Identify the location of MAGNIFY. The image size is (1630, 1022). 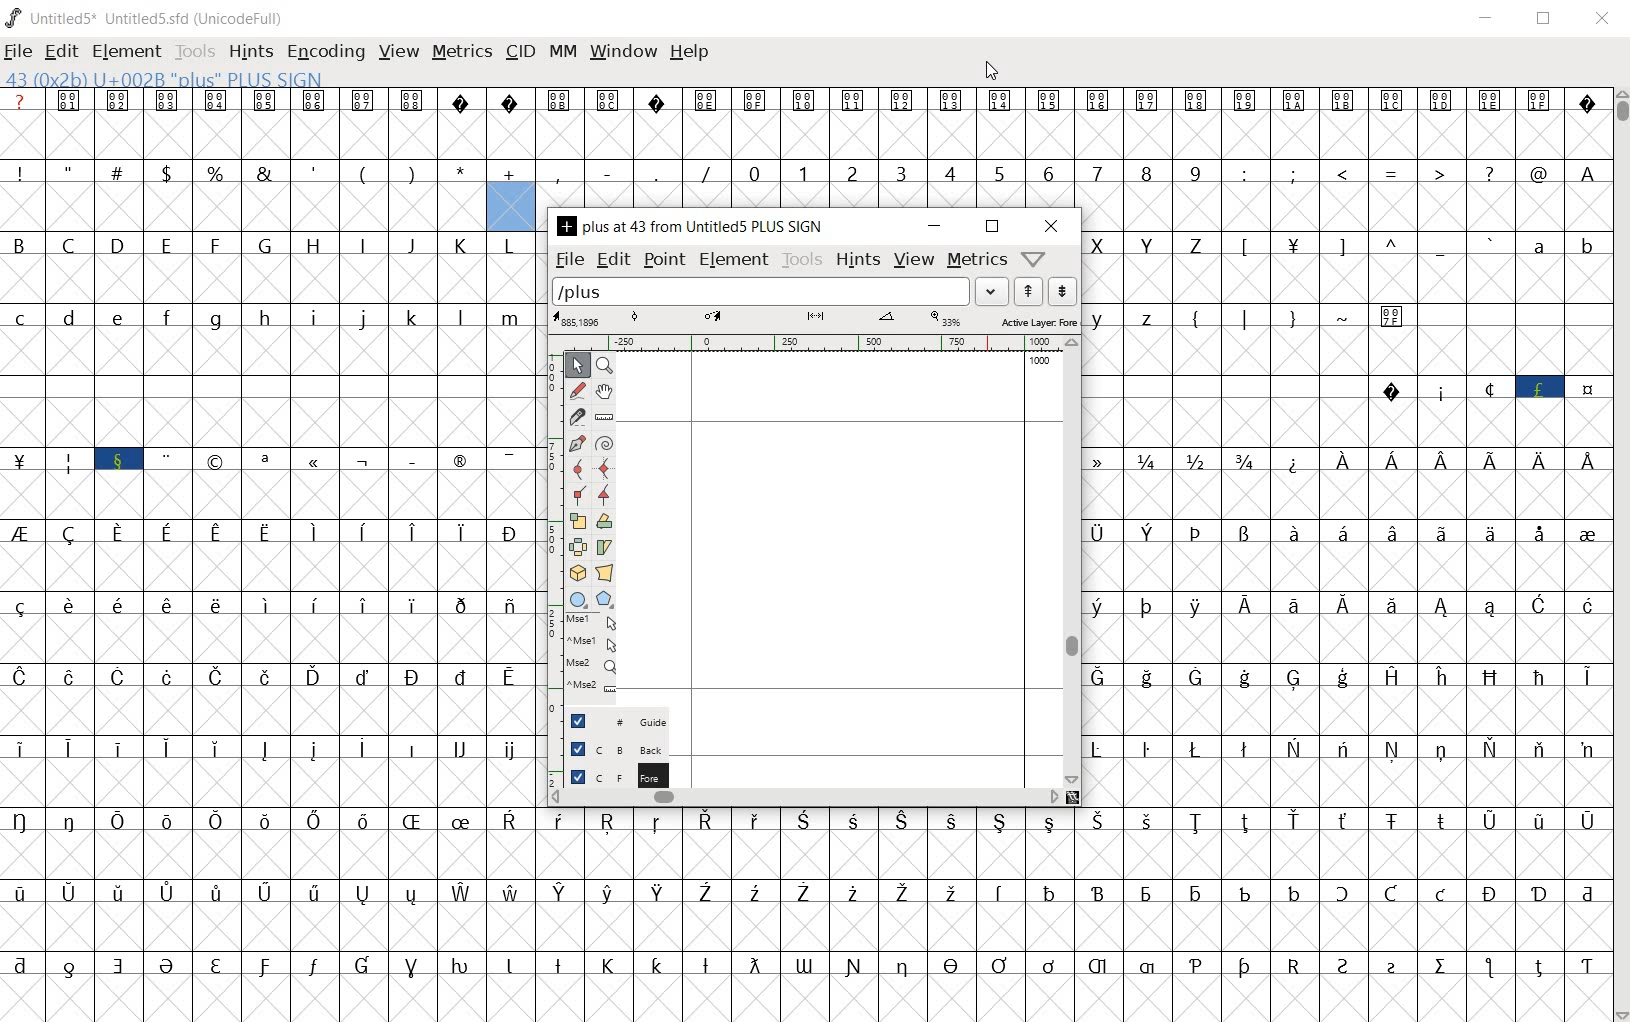
(605, 367).